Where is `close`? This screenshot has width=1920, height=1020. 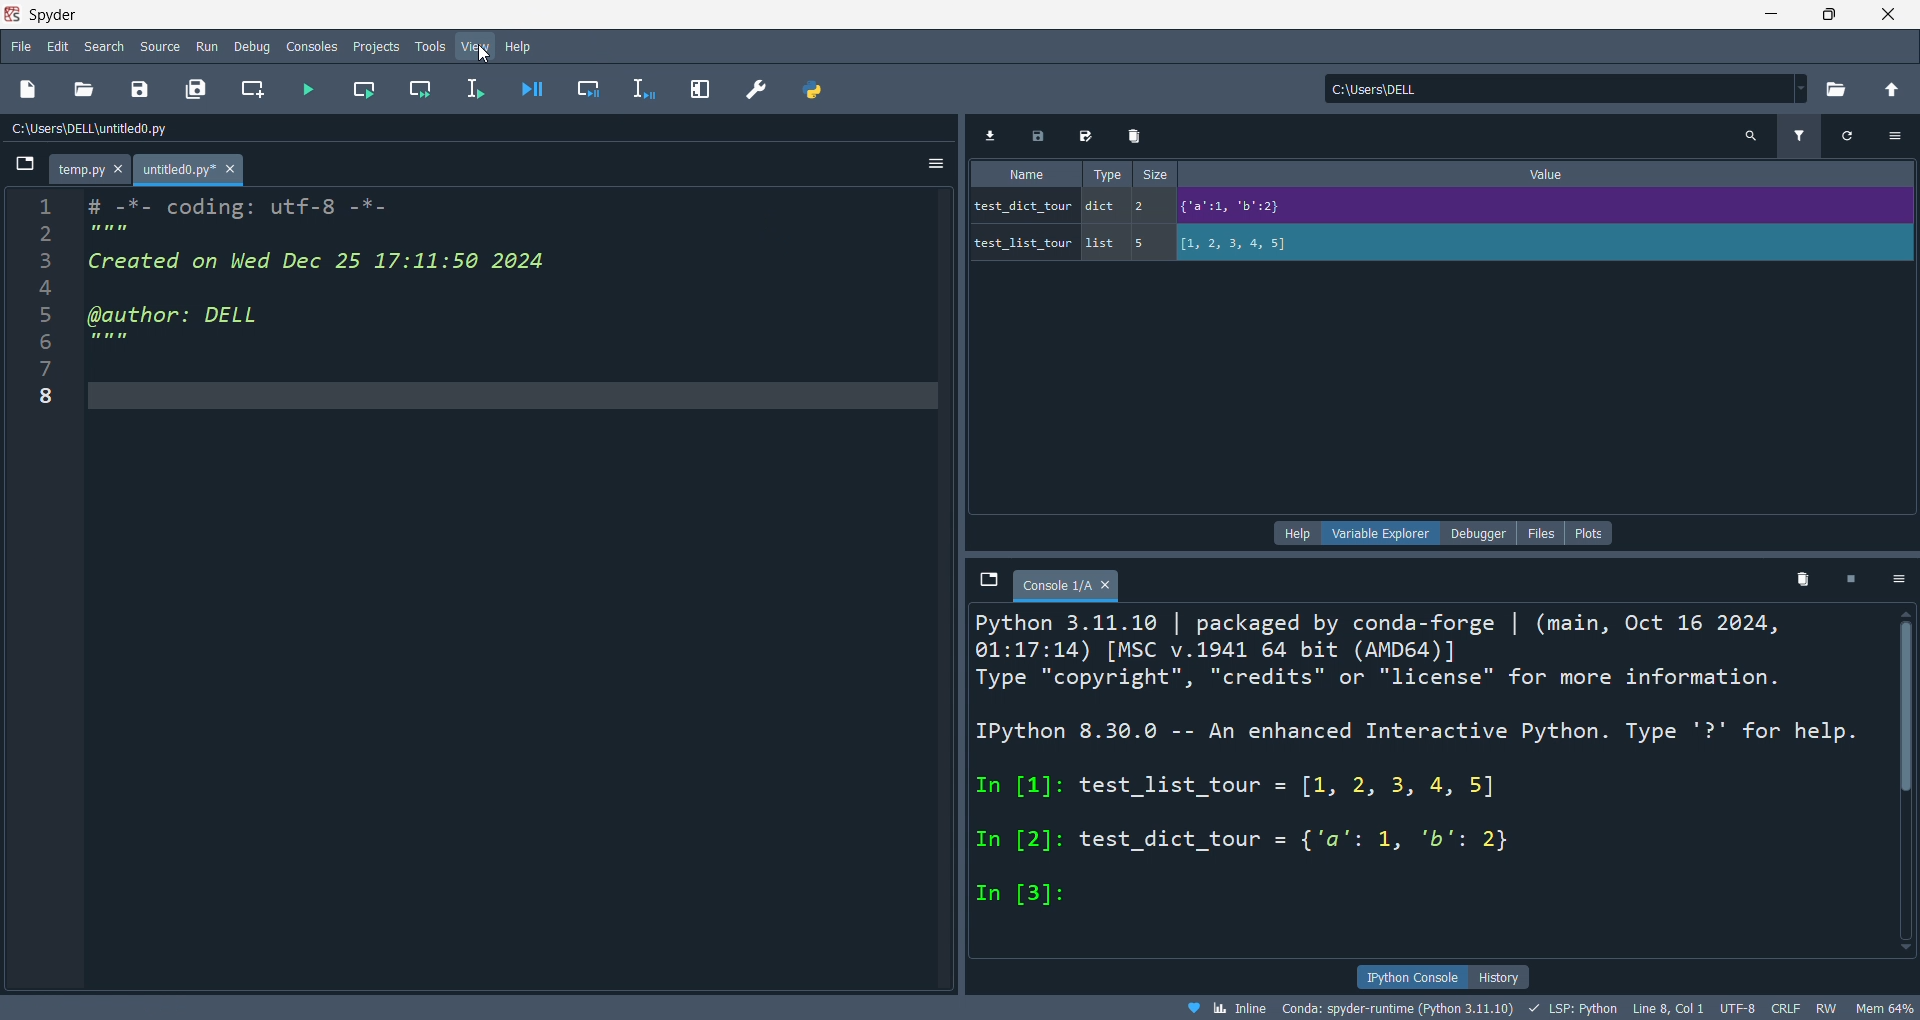
close is located at coordinates (1889, 14).